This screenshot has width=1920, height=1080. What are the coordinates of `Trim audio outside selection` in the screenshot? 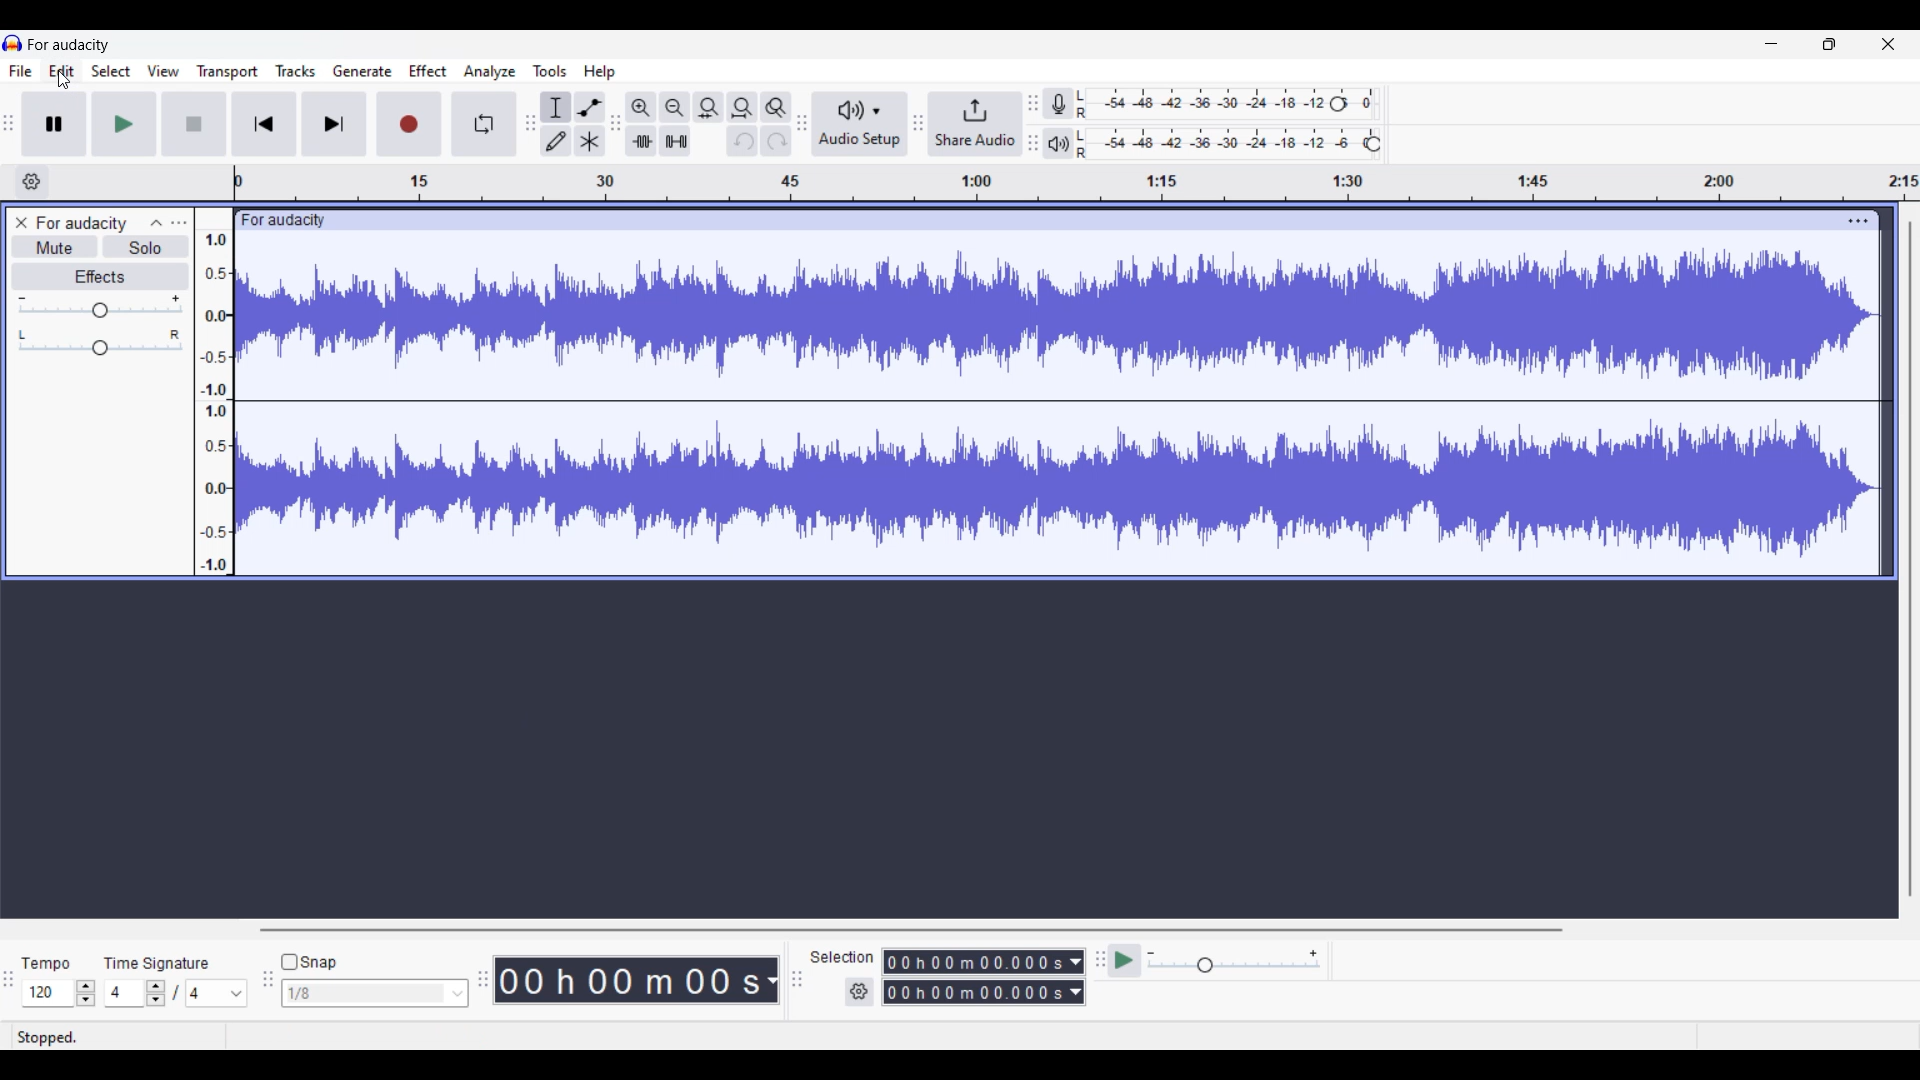 It's located at (641, 141).